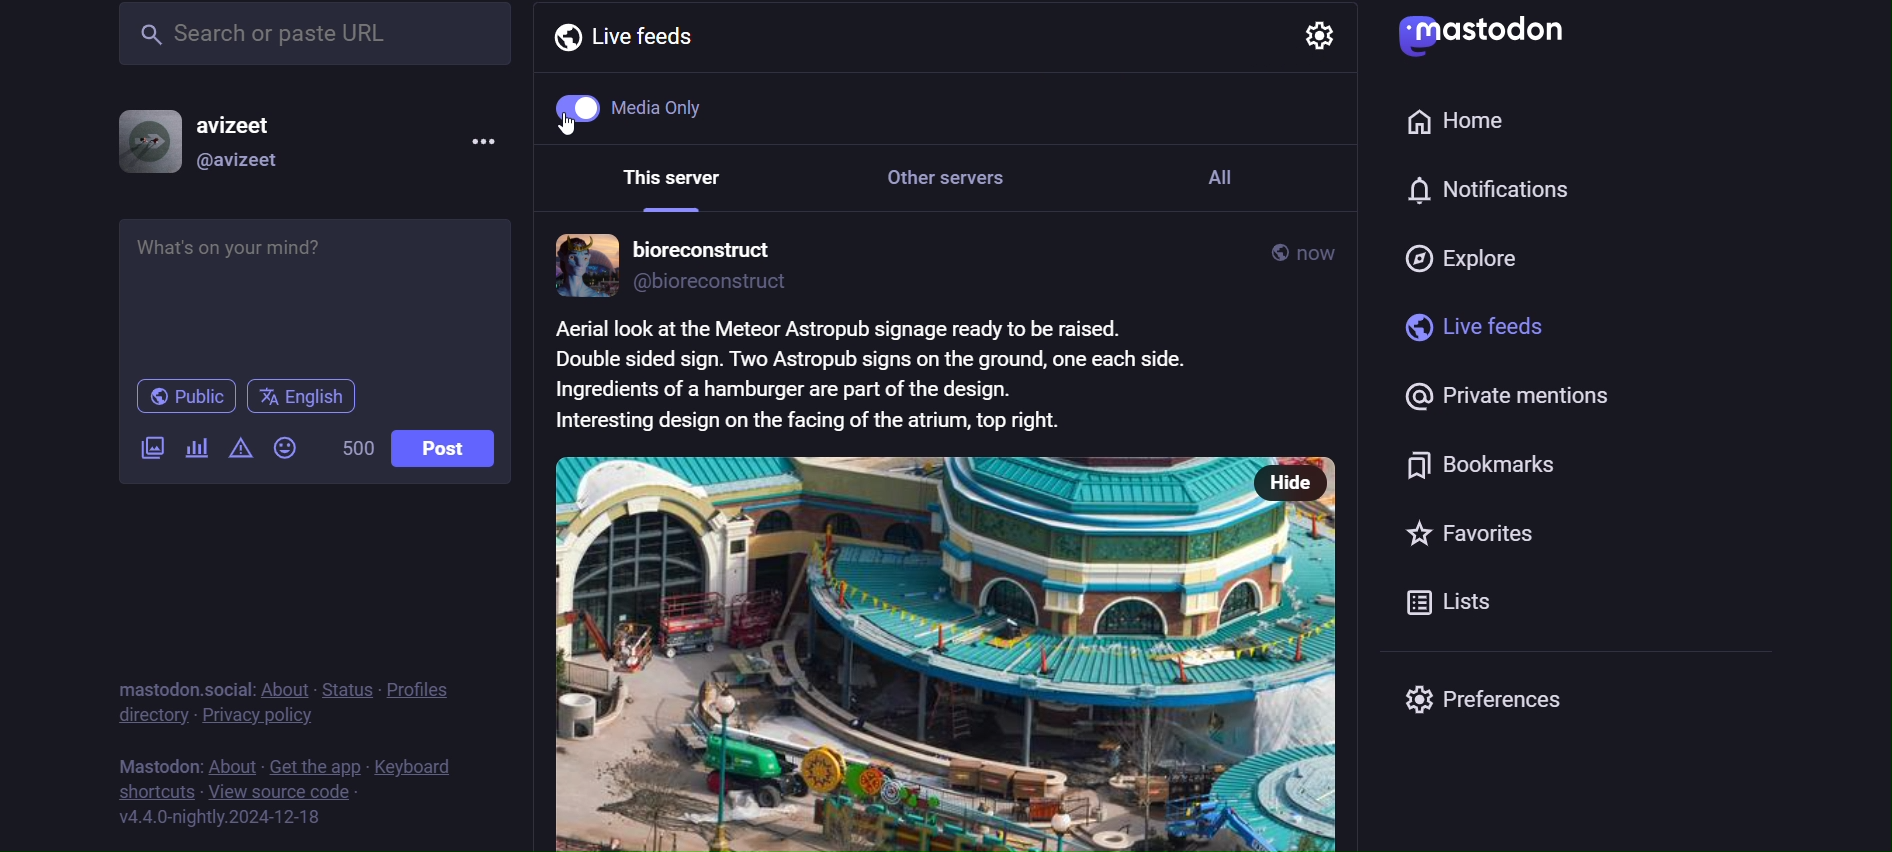  What do you see at coordinates (296, 793) in the screenshot?
I see `view source code` at bounding box center [296, 793].